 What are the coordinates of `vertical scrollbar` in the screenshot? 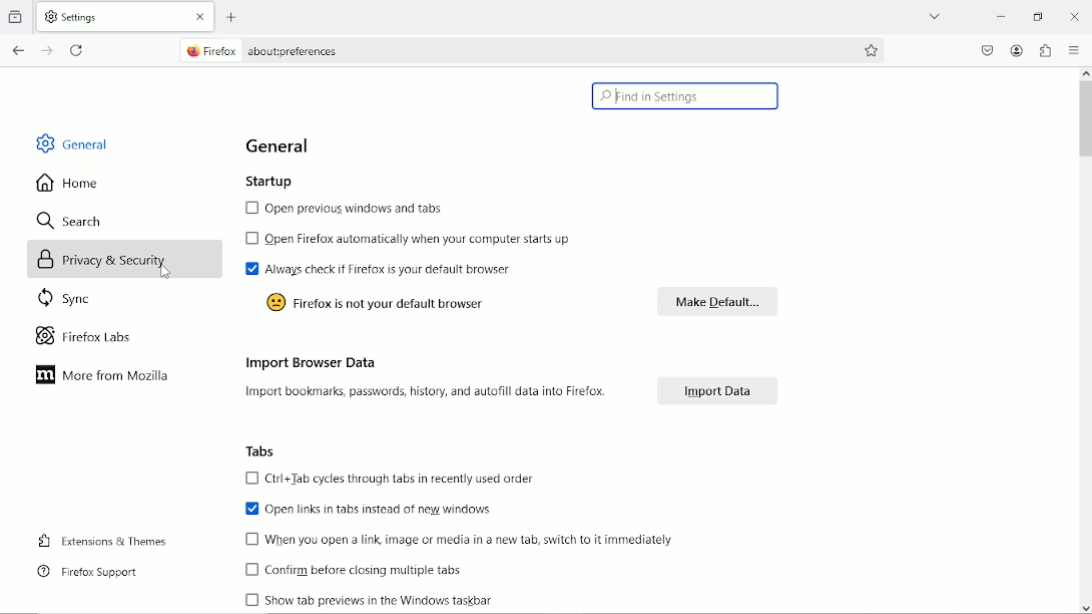 It's located at (1085, 341).